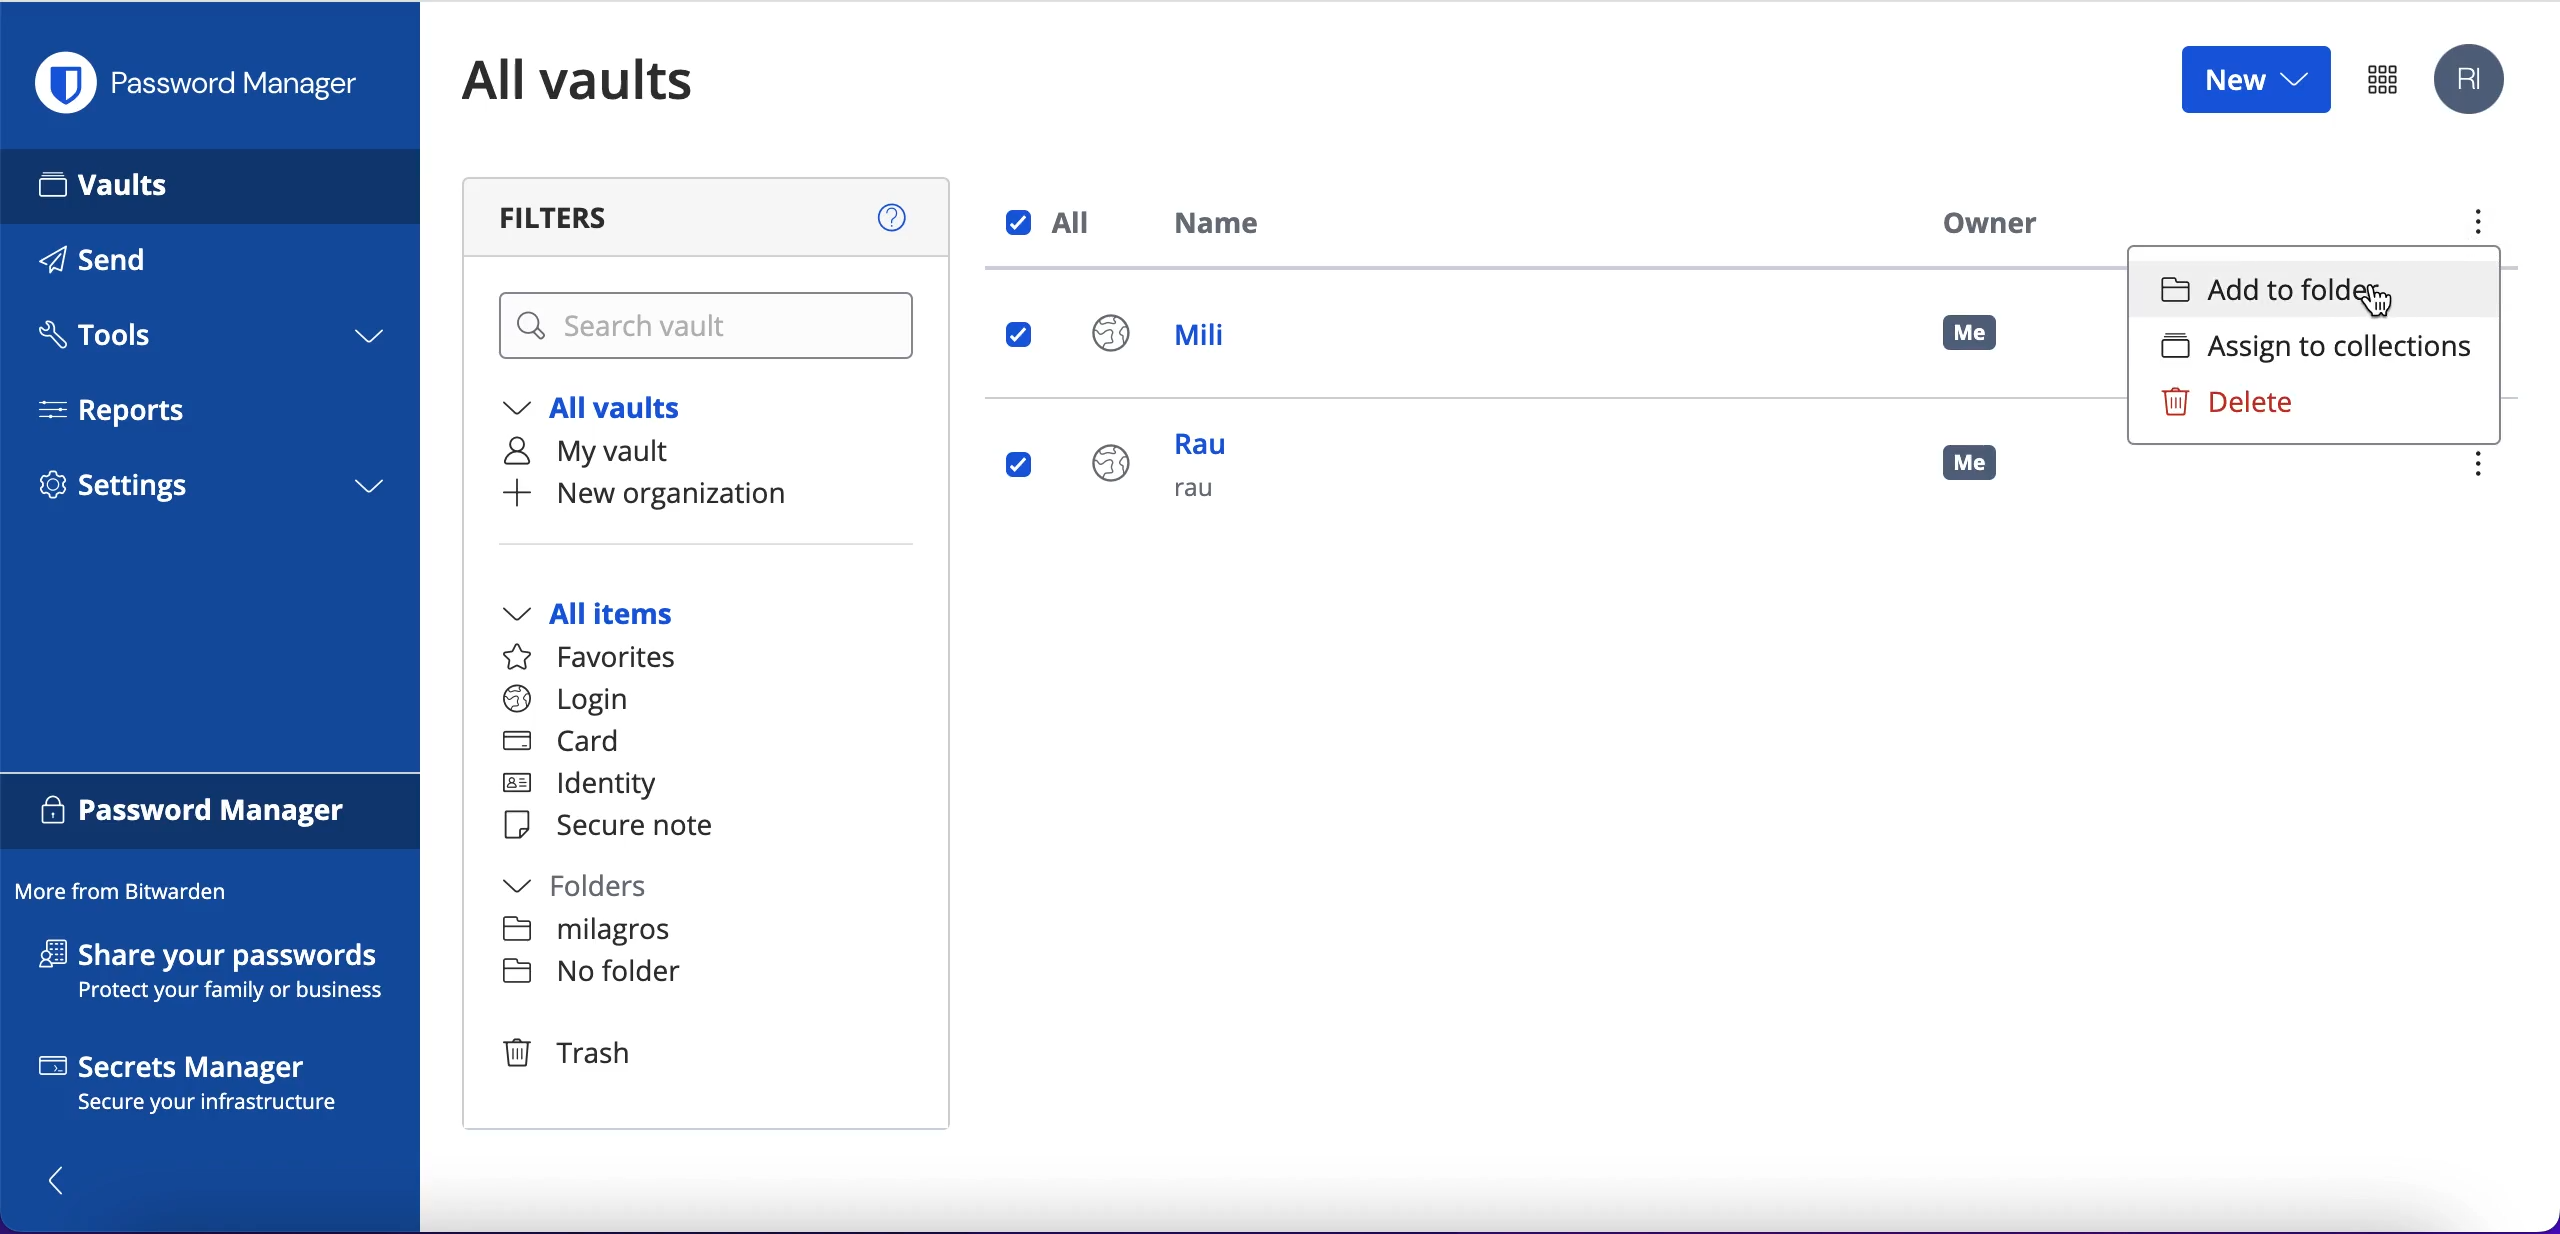 The image size is (2560, 1234). What do you see at coordinates (1021, 337) in the screenshot?
I see `select login mili` at bounding box center [1021, 337].